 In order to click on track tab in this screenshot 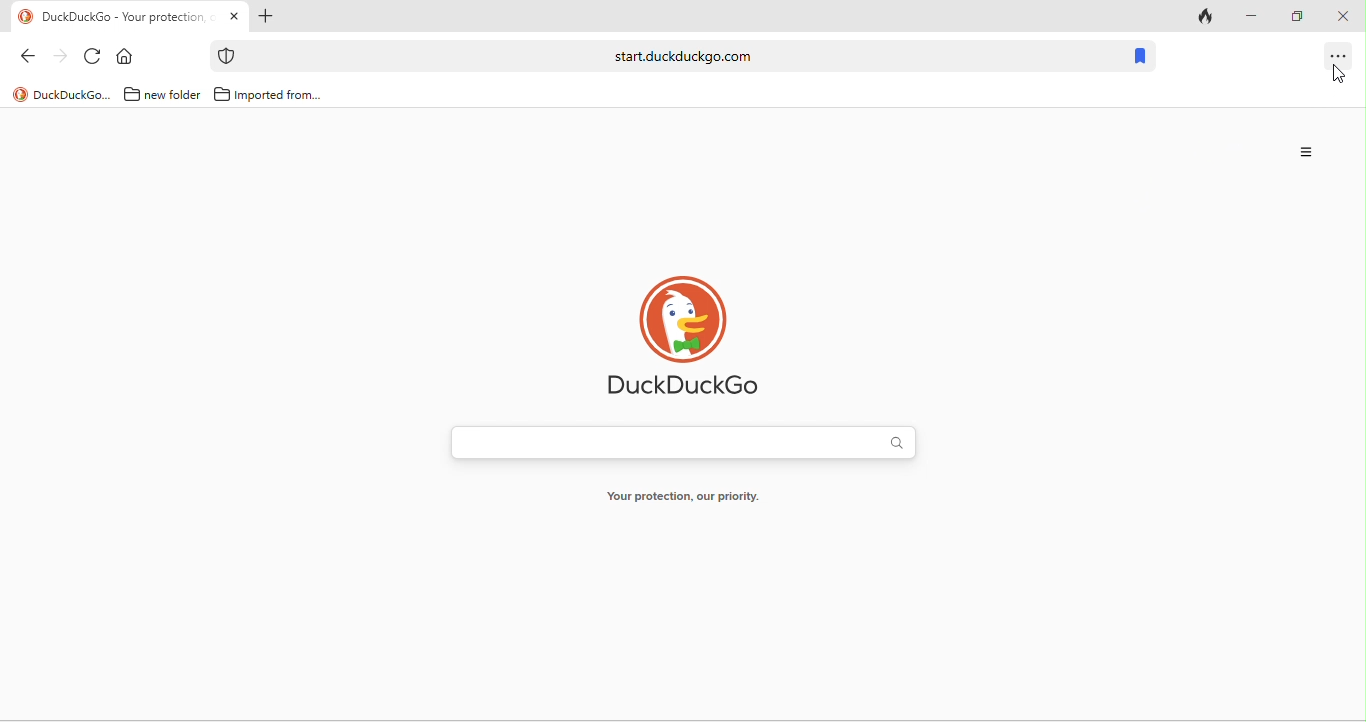, I will do `click(1207, 20)`.